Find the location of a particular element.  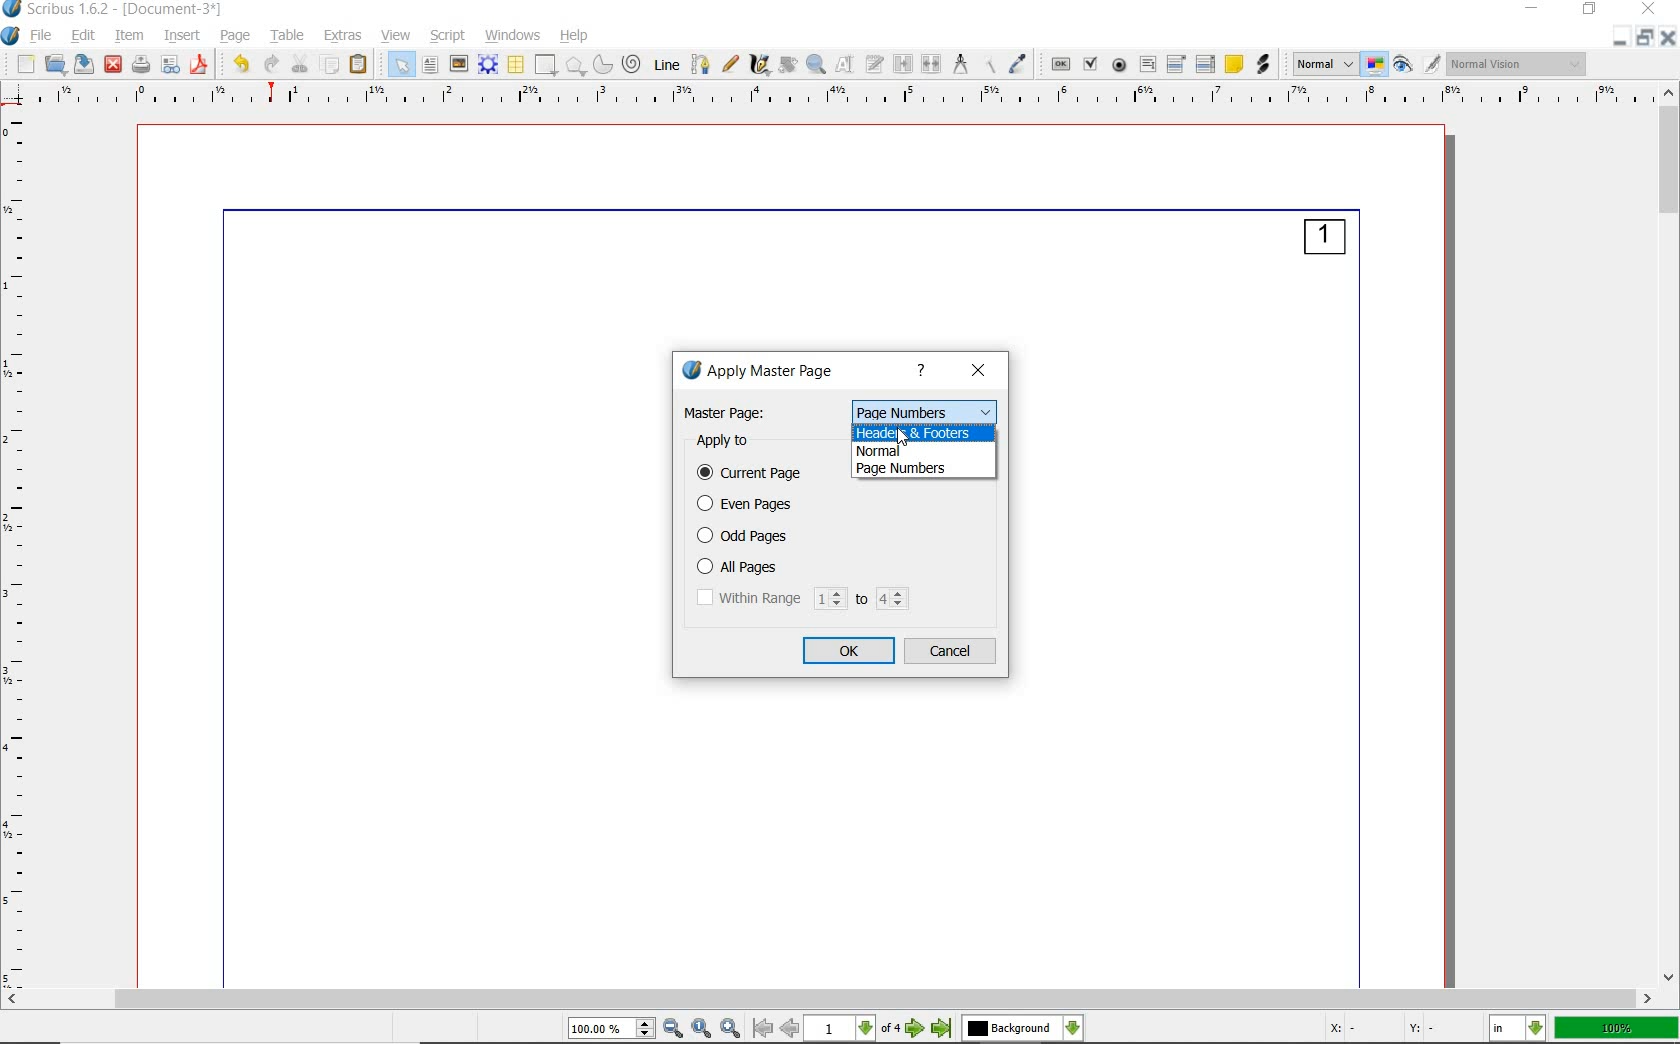

pdf text field is located at coordinates (1146, 63).